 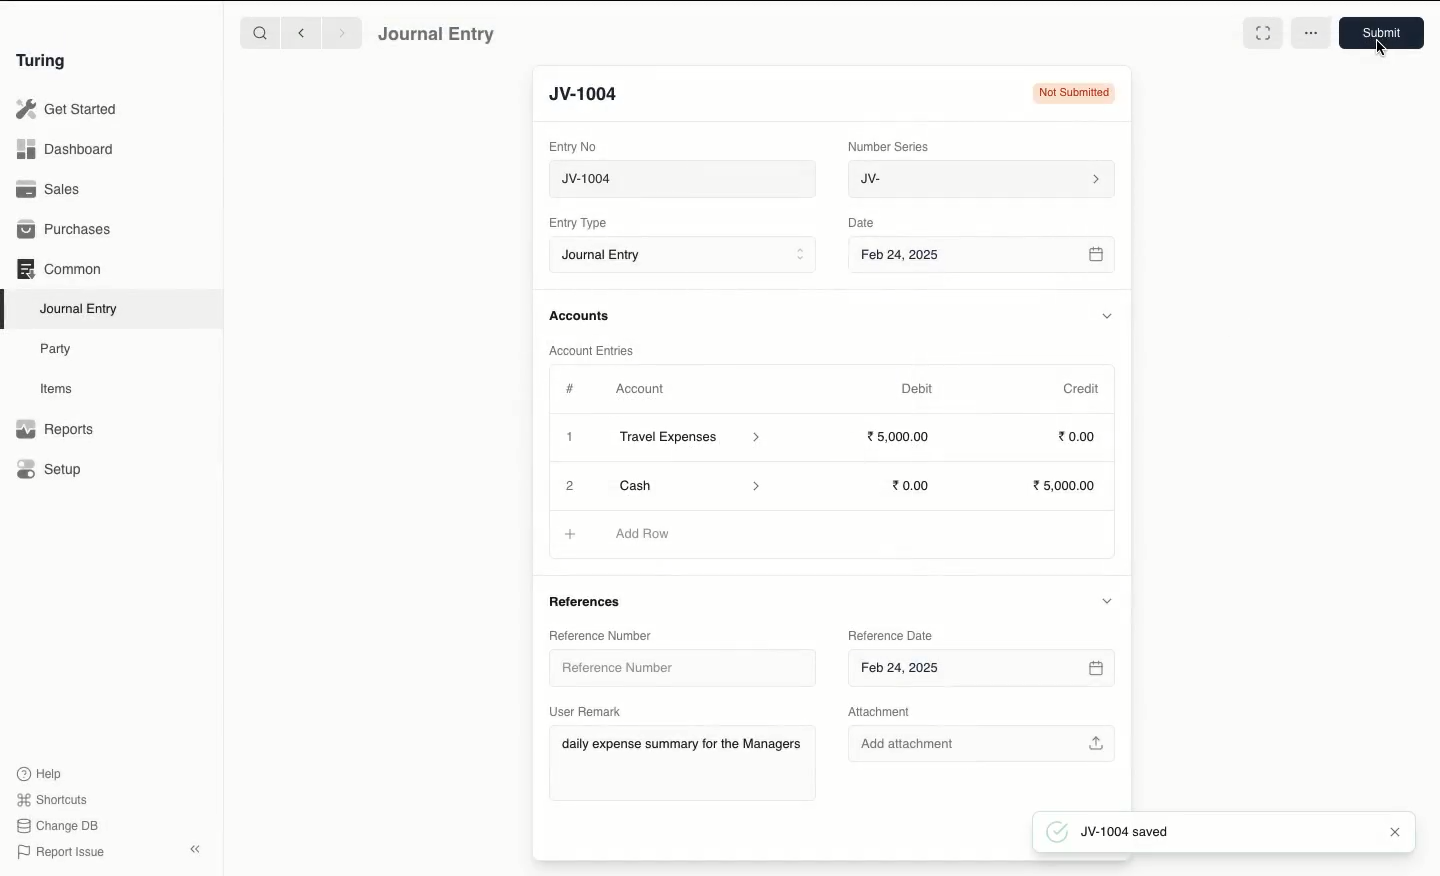 I want to click on Search, so click(x=259, y=32).